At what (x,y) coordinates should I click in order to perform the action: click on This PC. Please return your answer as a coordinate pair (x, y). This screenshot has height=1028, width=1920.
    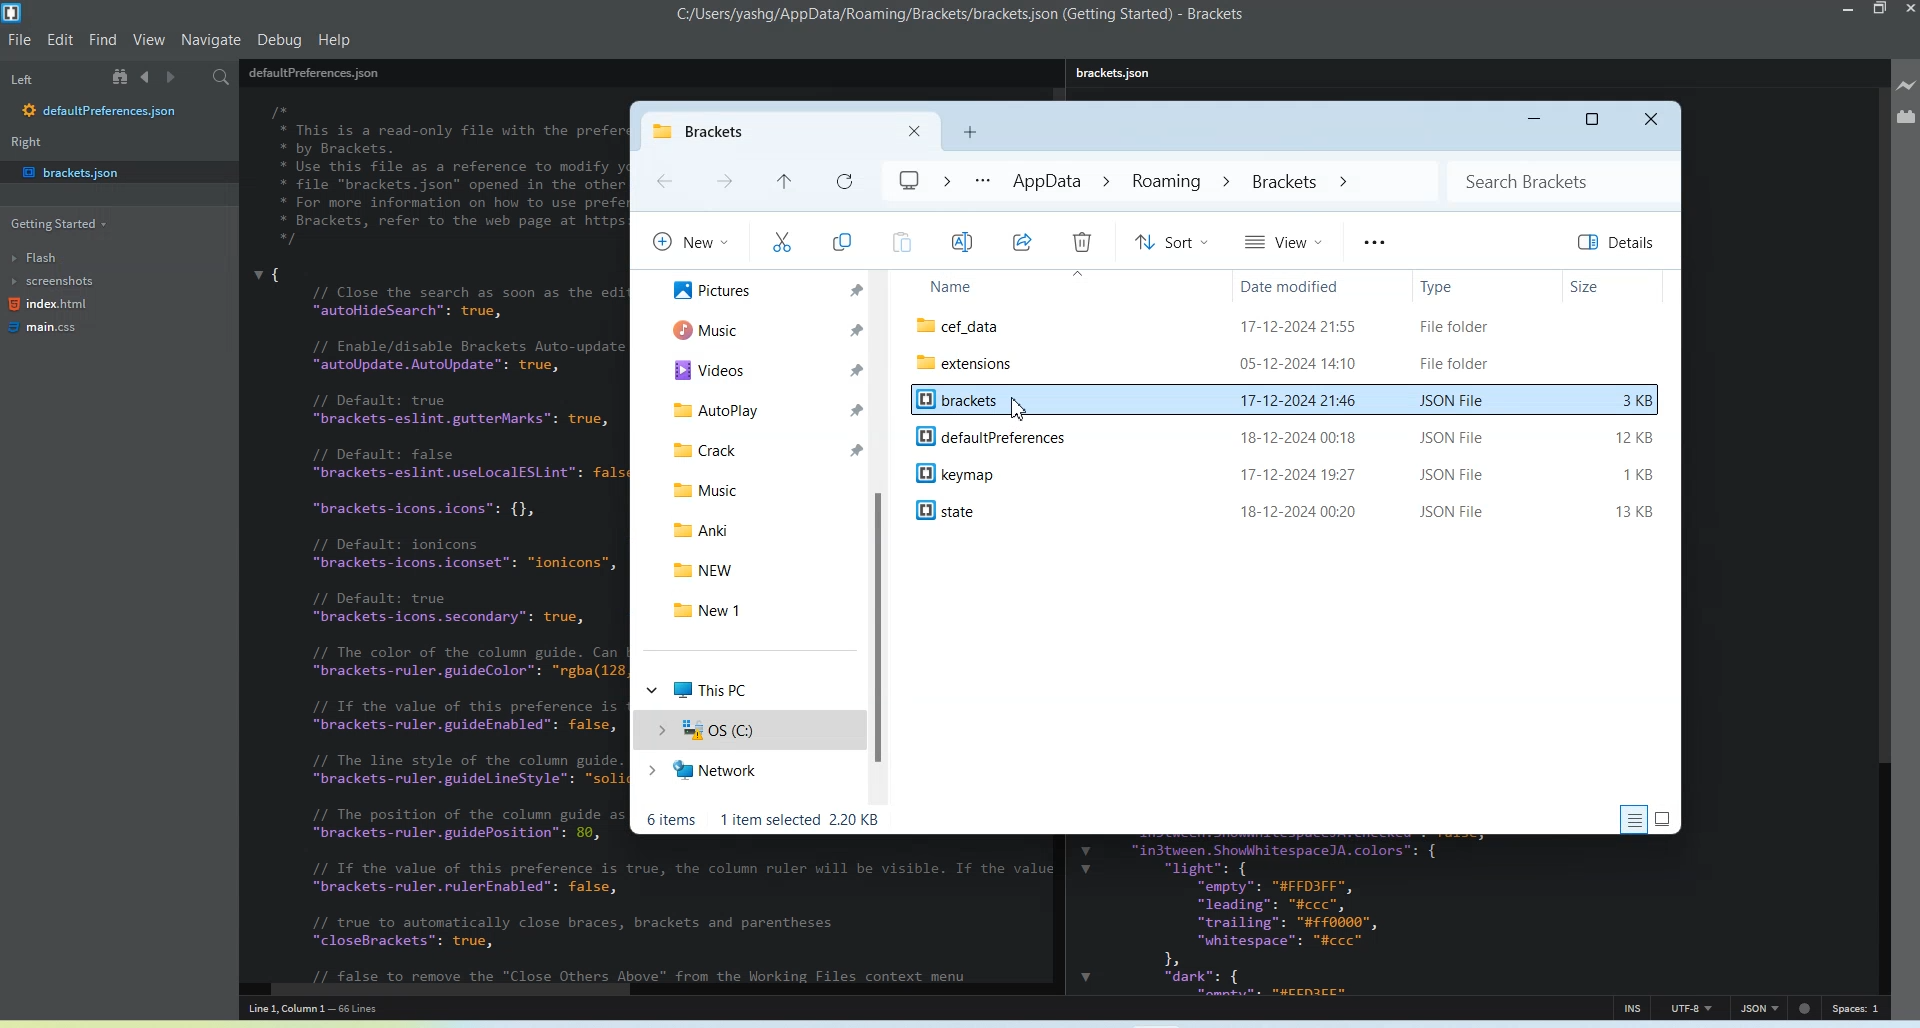
    Looking at the image, I should click on (749, 687).